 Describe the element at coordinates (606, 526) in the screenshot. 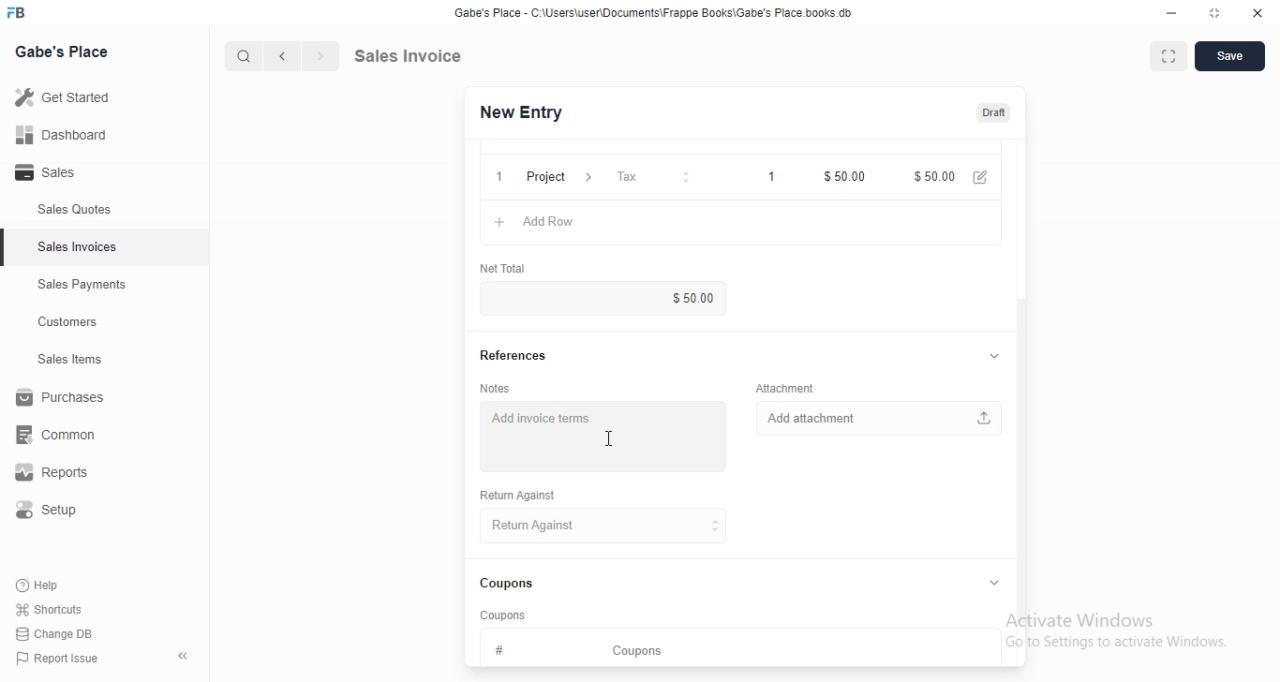

I see `Return Against` at that location.